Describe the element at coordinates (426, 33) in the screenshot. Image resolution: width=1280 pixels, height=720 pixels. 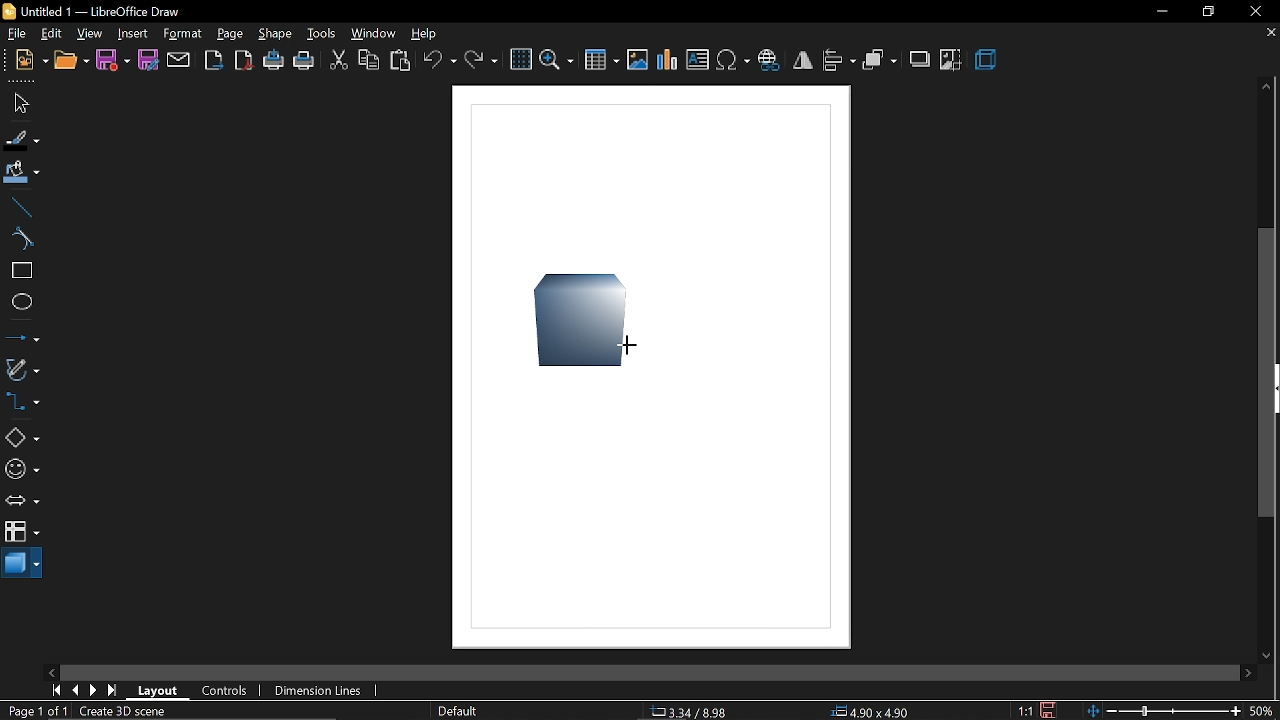
I see `help` at that location.